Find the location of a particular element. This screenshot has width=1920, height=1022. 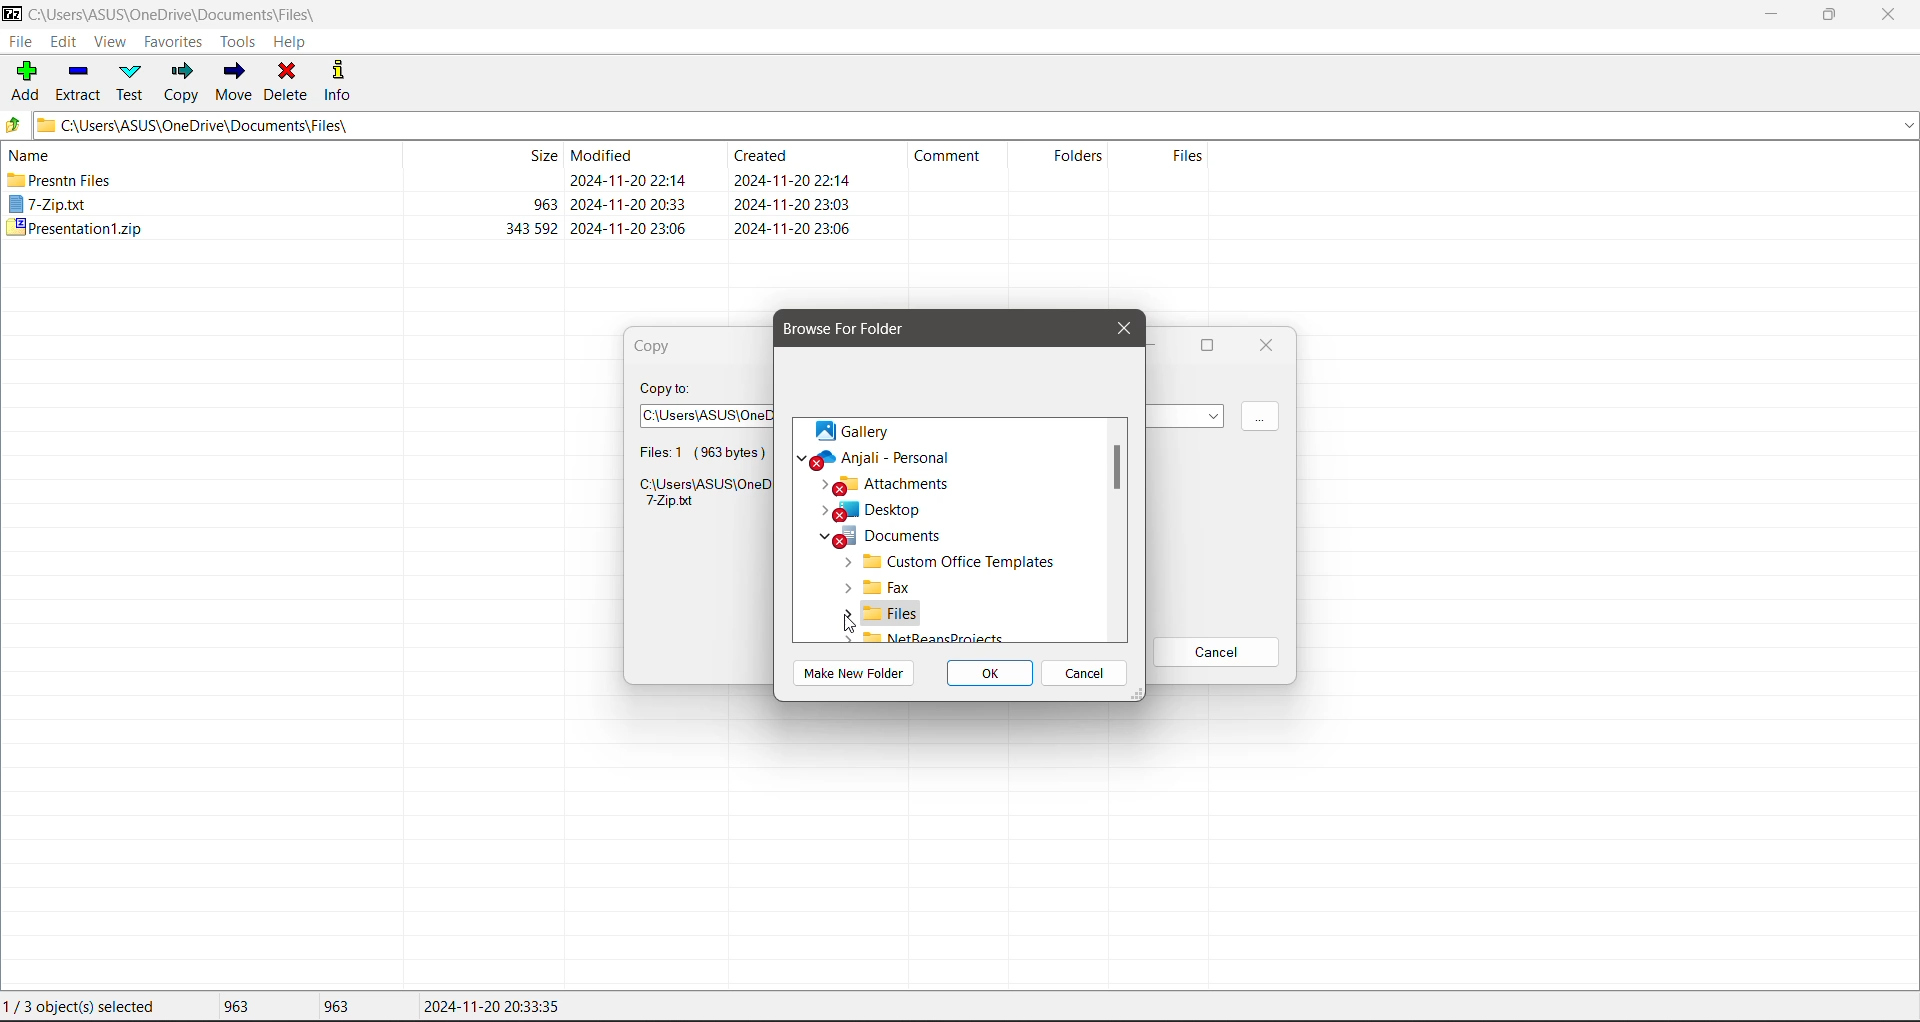

OK is located at coordinates (992, 674).